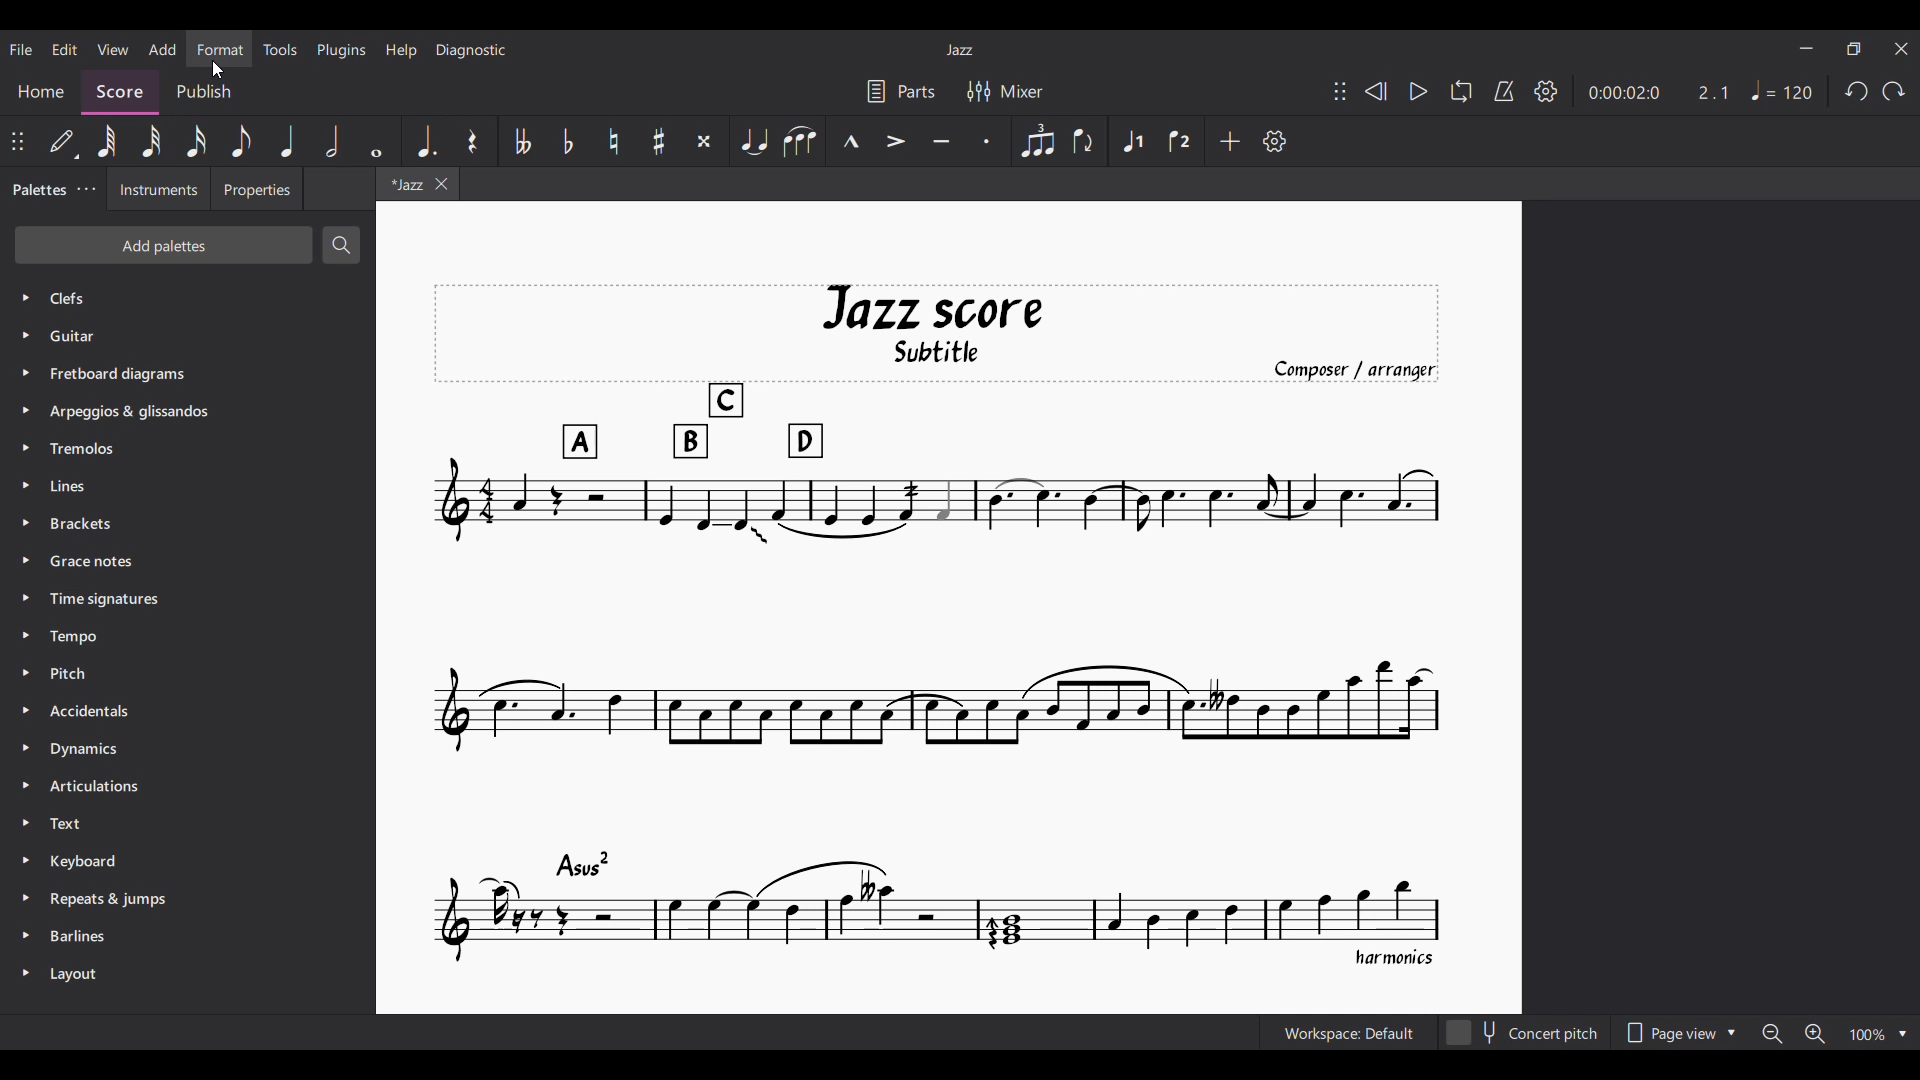 This screenshot has width=1920, height=1080. I want to click on Flip direction, so click(1087, 141).